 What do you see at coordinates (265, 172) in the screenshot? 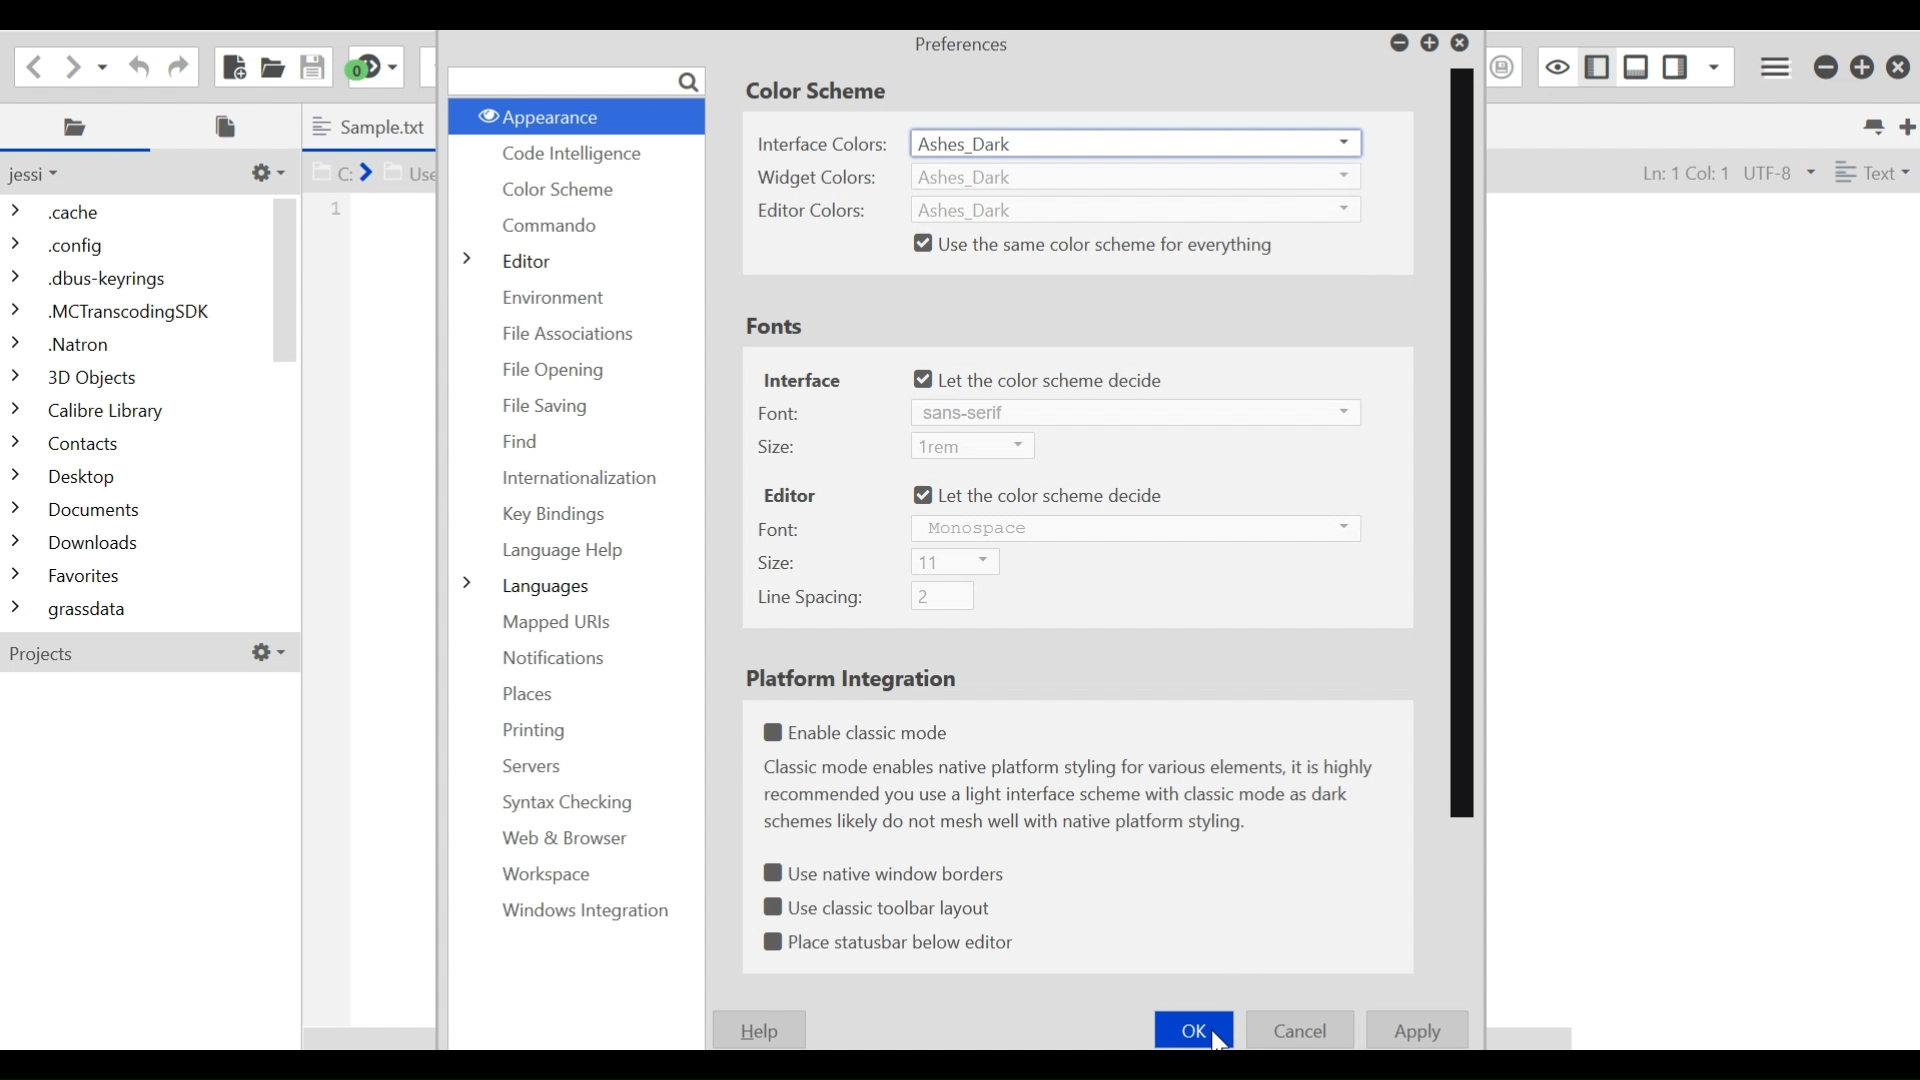
I see `Customize` at bounding box center [265, 172].